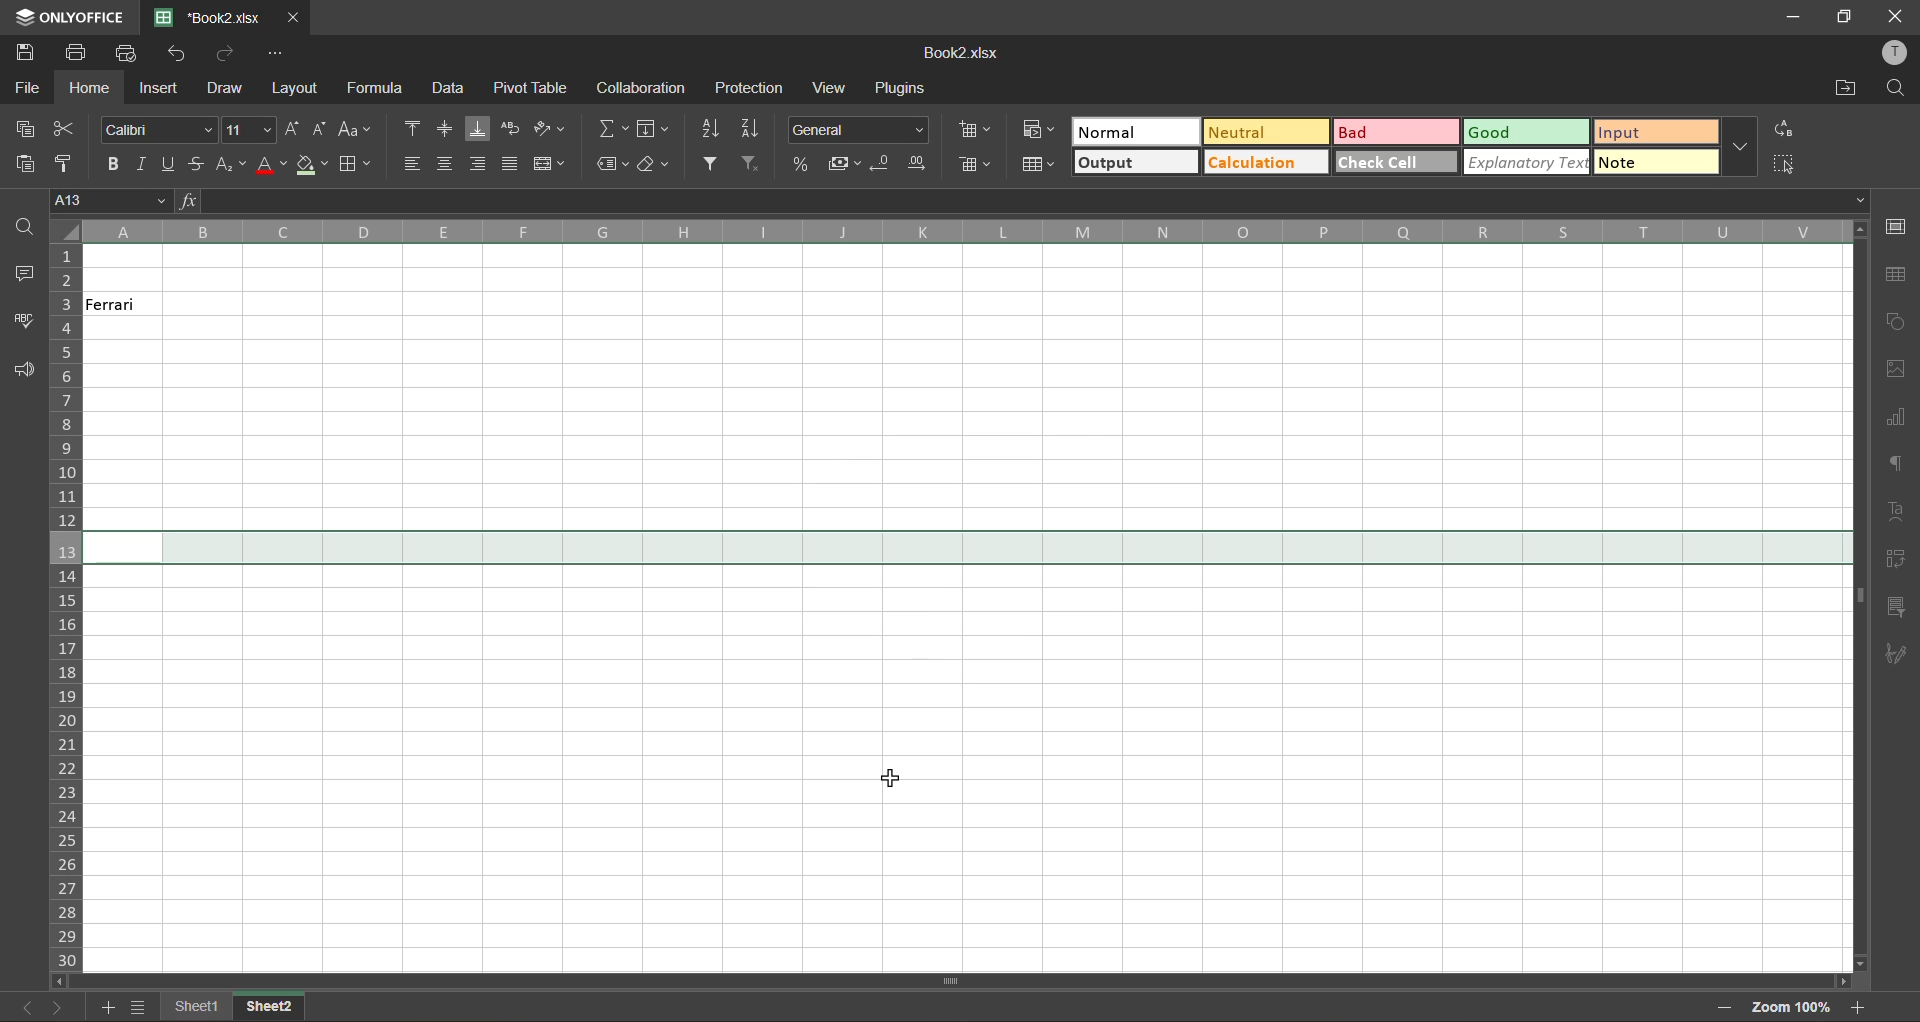  I want to click on increment size, so click(292, 130).